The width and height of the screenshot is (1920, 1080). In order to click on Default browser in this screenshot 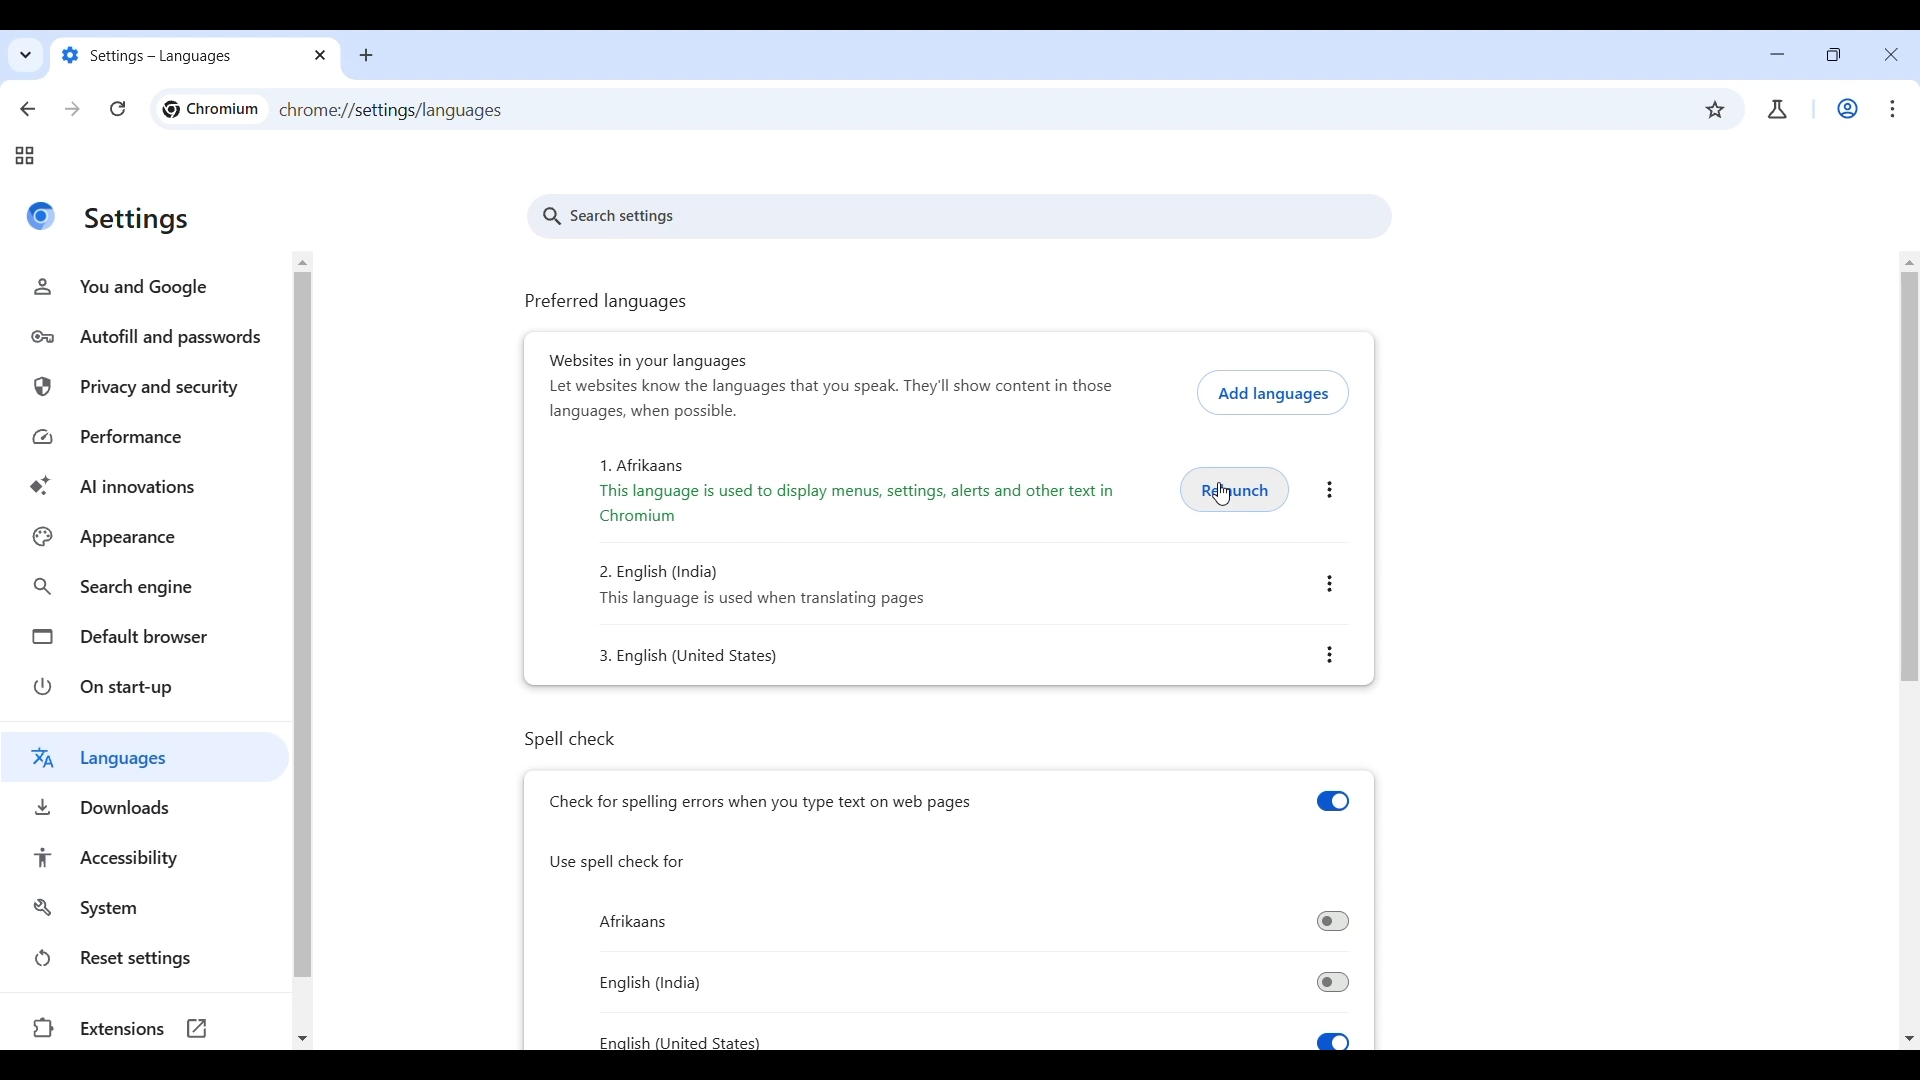, I will do `click(149, 635)`.